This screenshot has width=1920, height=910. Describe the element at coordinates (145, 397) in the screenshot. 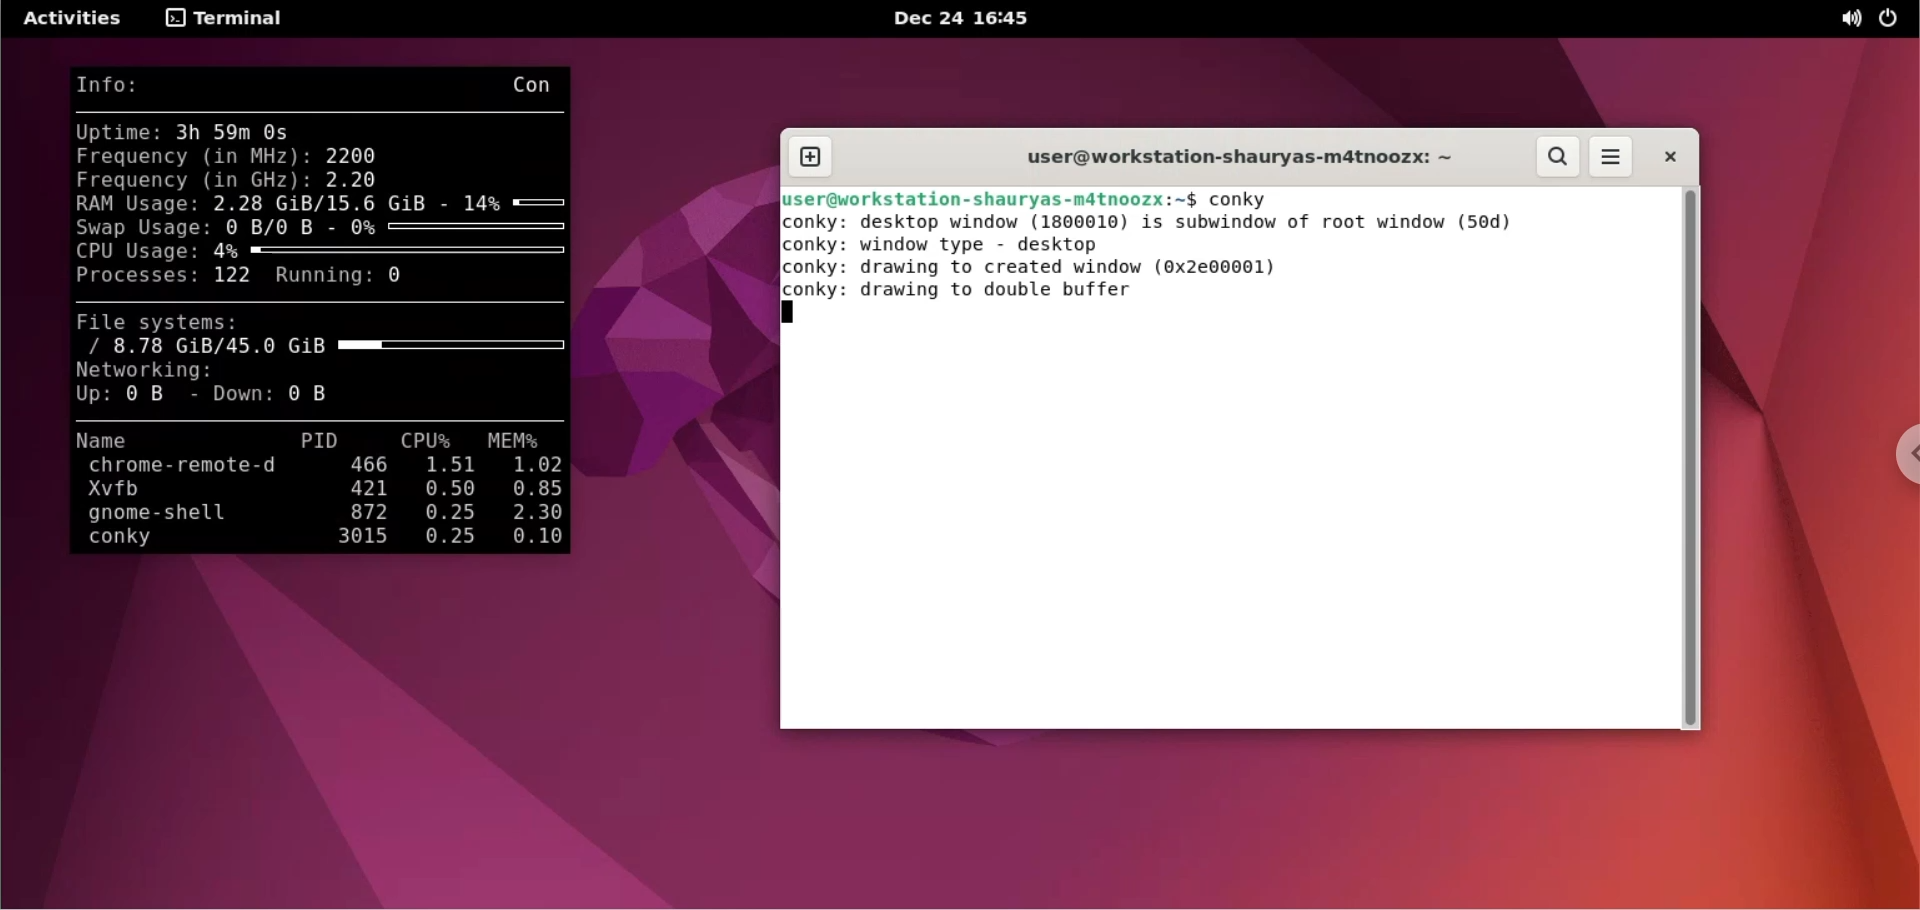

I see `upload speed` at that location.